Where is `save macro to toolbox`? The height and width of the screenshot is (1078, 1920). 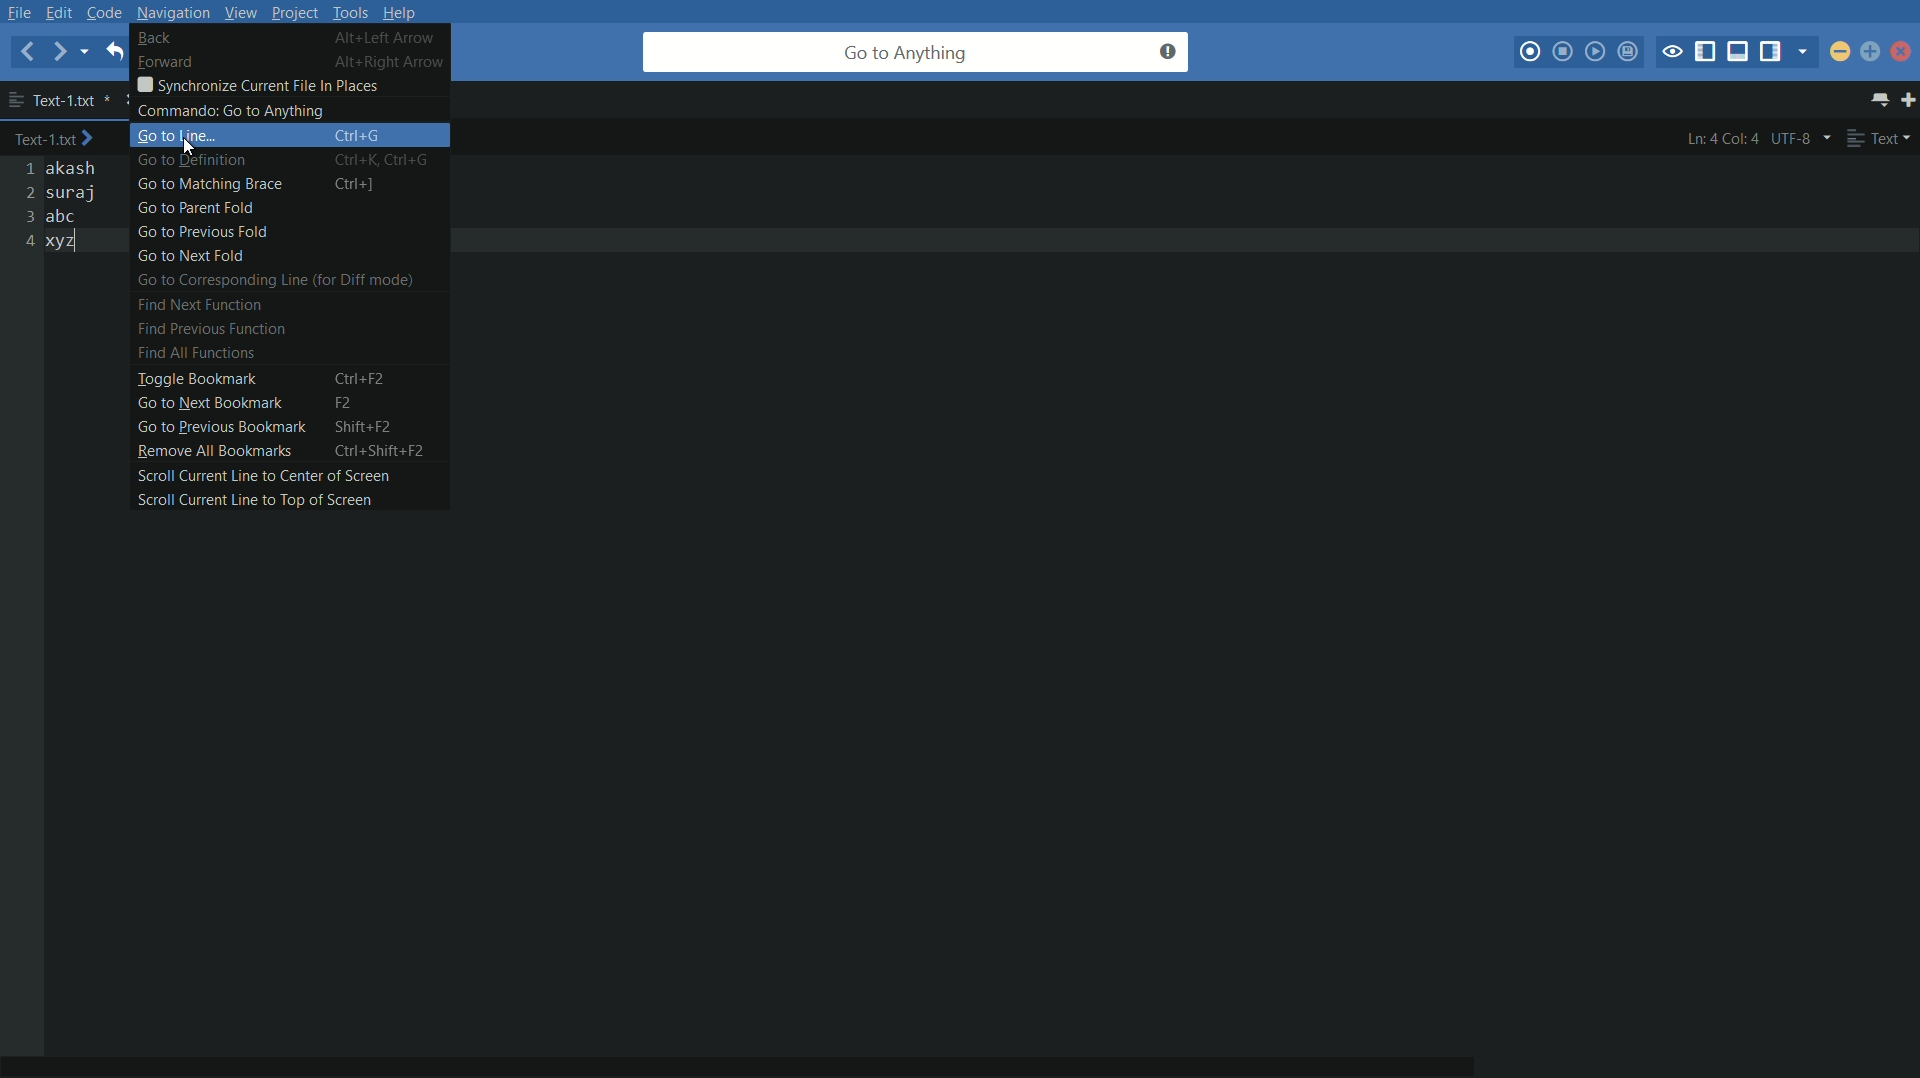 save macro to toolbox is located at coordinates (1630, 54).